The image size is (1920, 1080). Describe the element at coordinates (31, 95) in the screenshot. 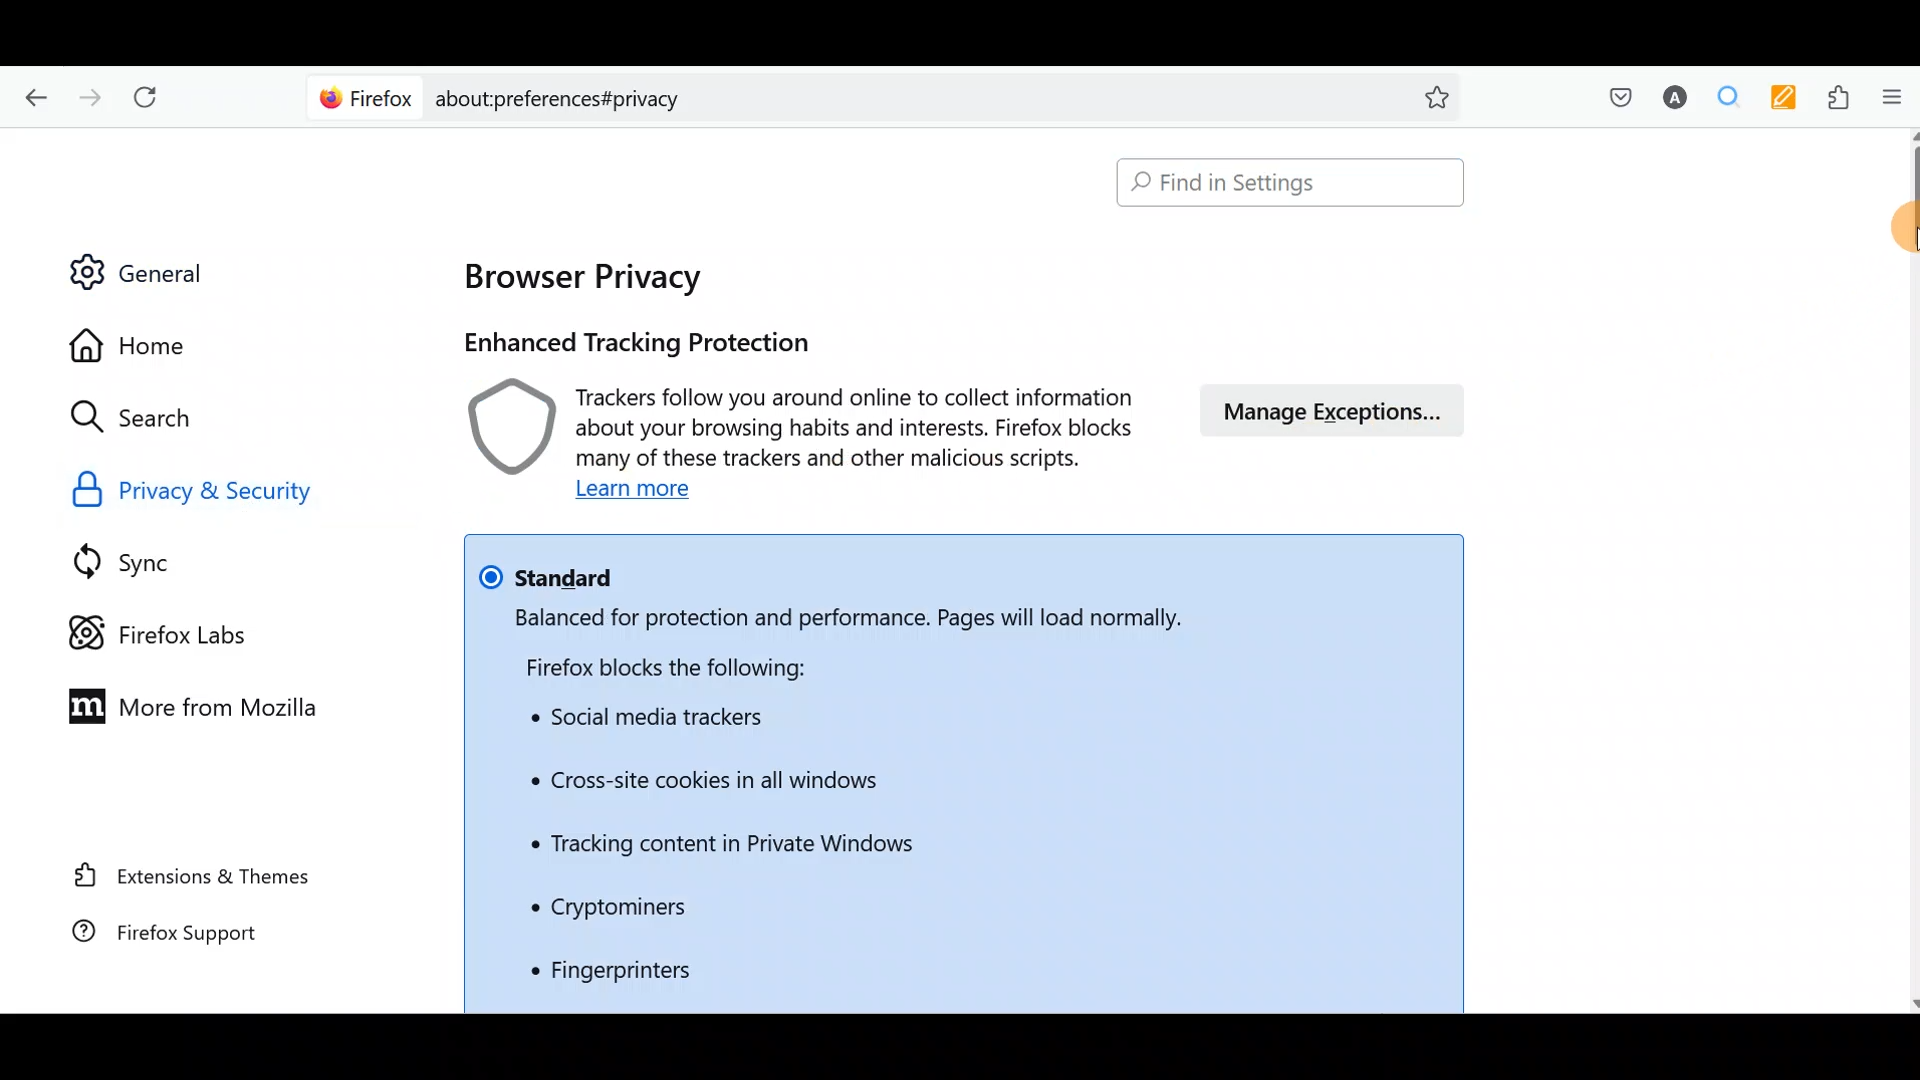

I see `Go back one page` at that location.